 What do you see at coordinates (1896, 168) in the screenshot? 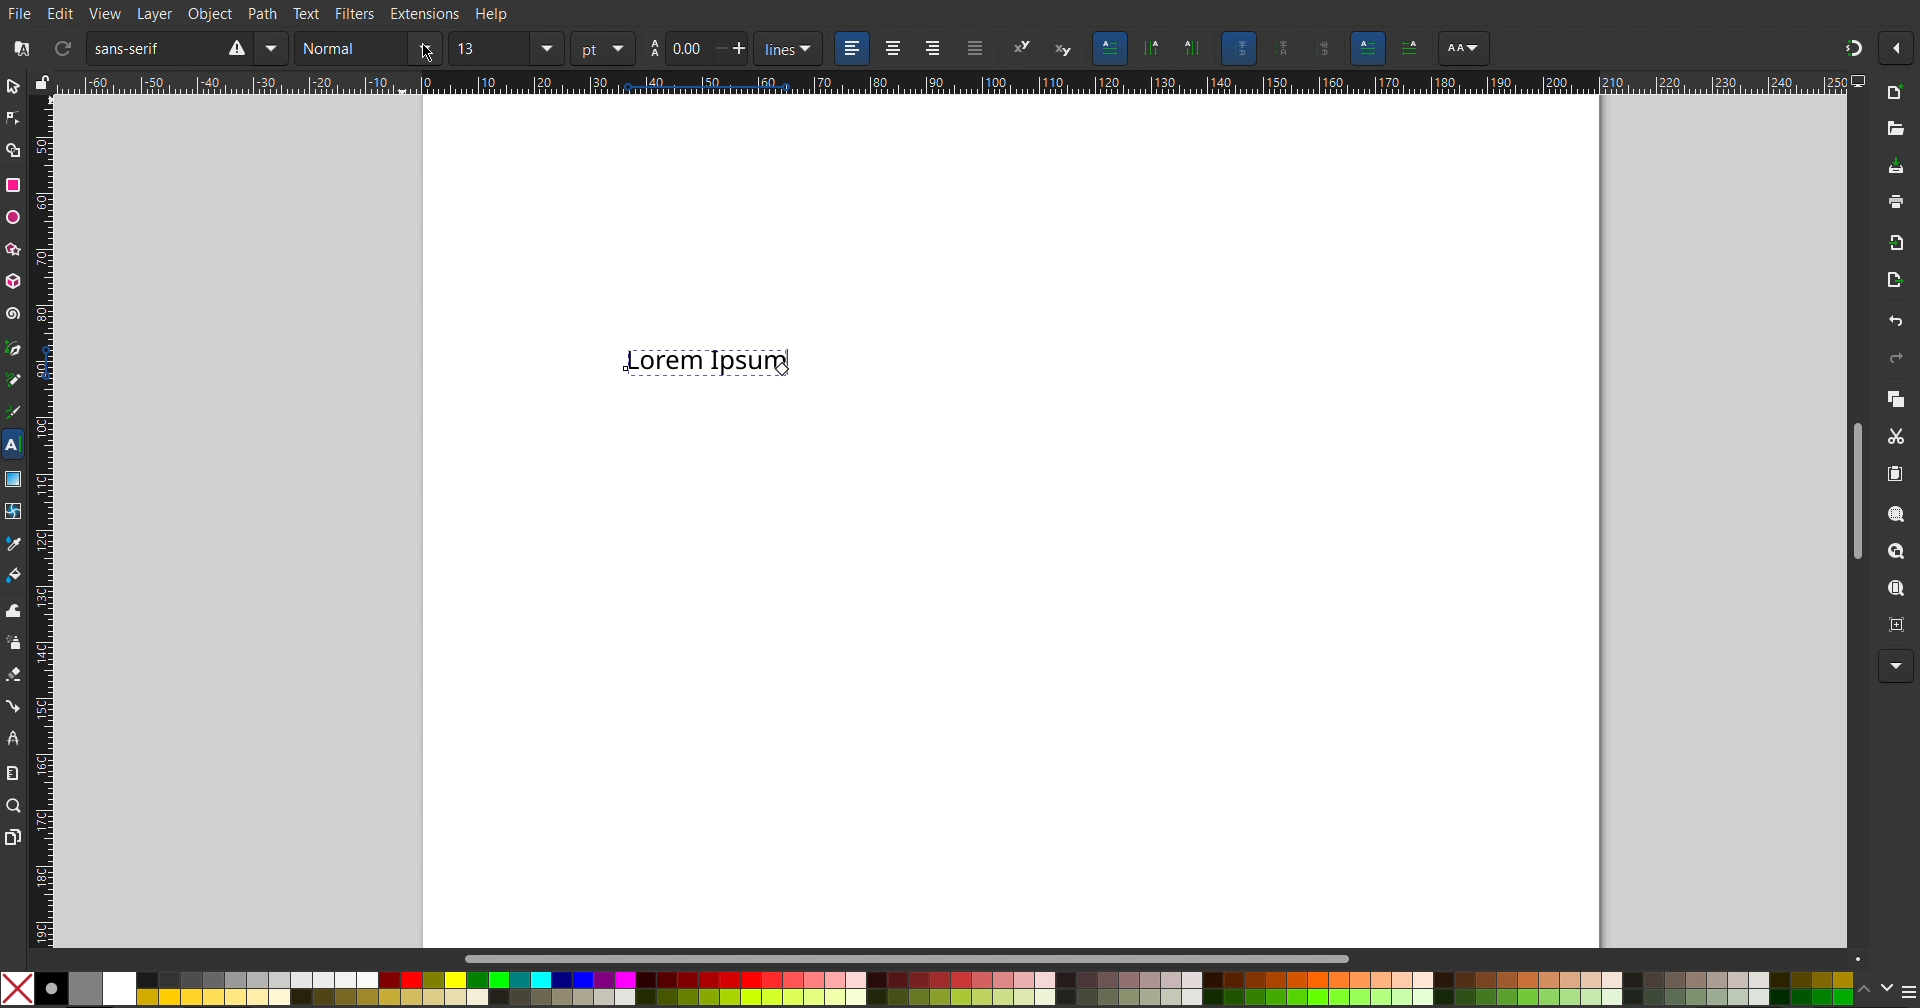
I see `Save` at bounding box center [1896, 168].